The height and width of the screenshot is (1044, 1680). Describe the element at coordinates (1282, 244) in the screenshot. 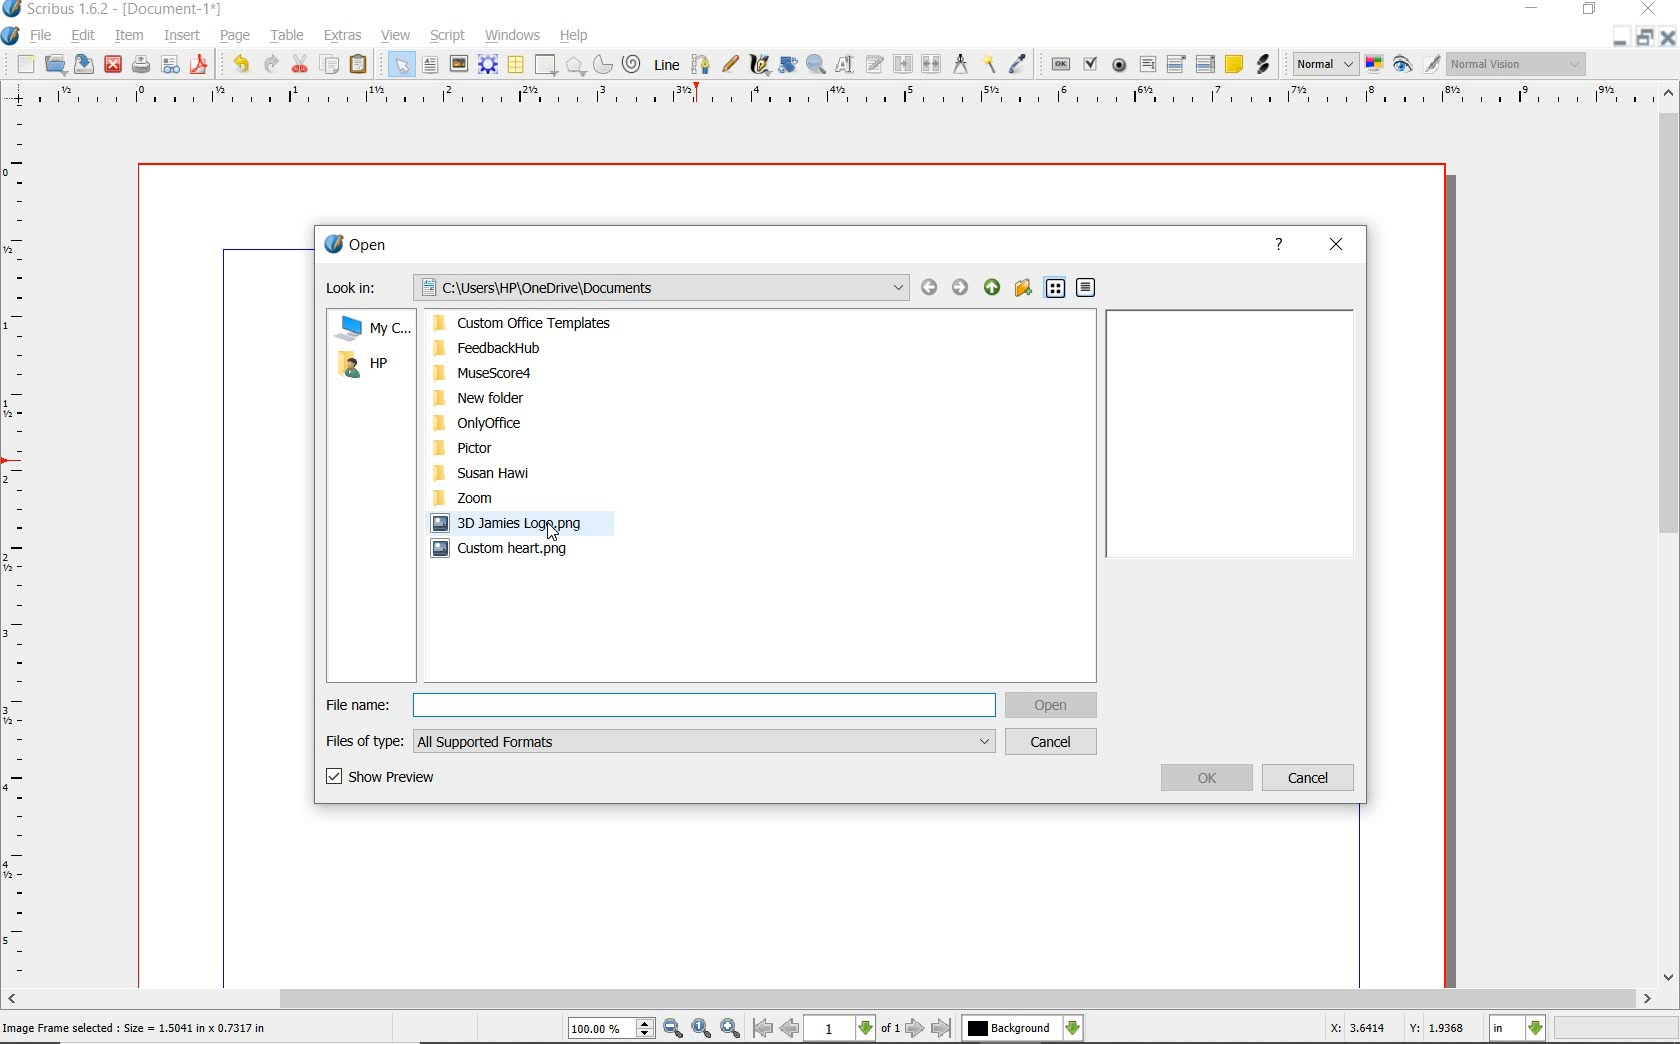

I see `help` at that location.